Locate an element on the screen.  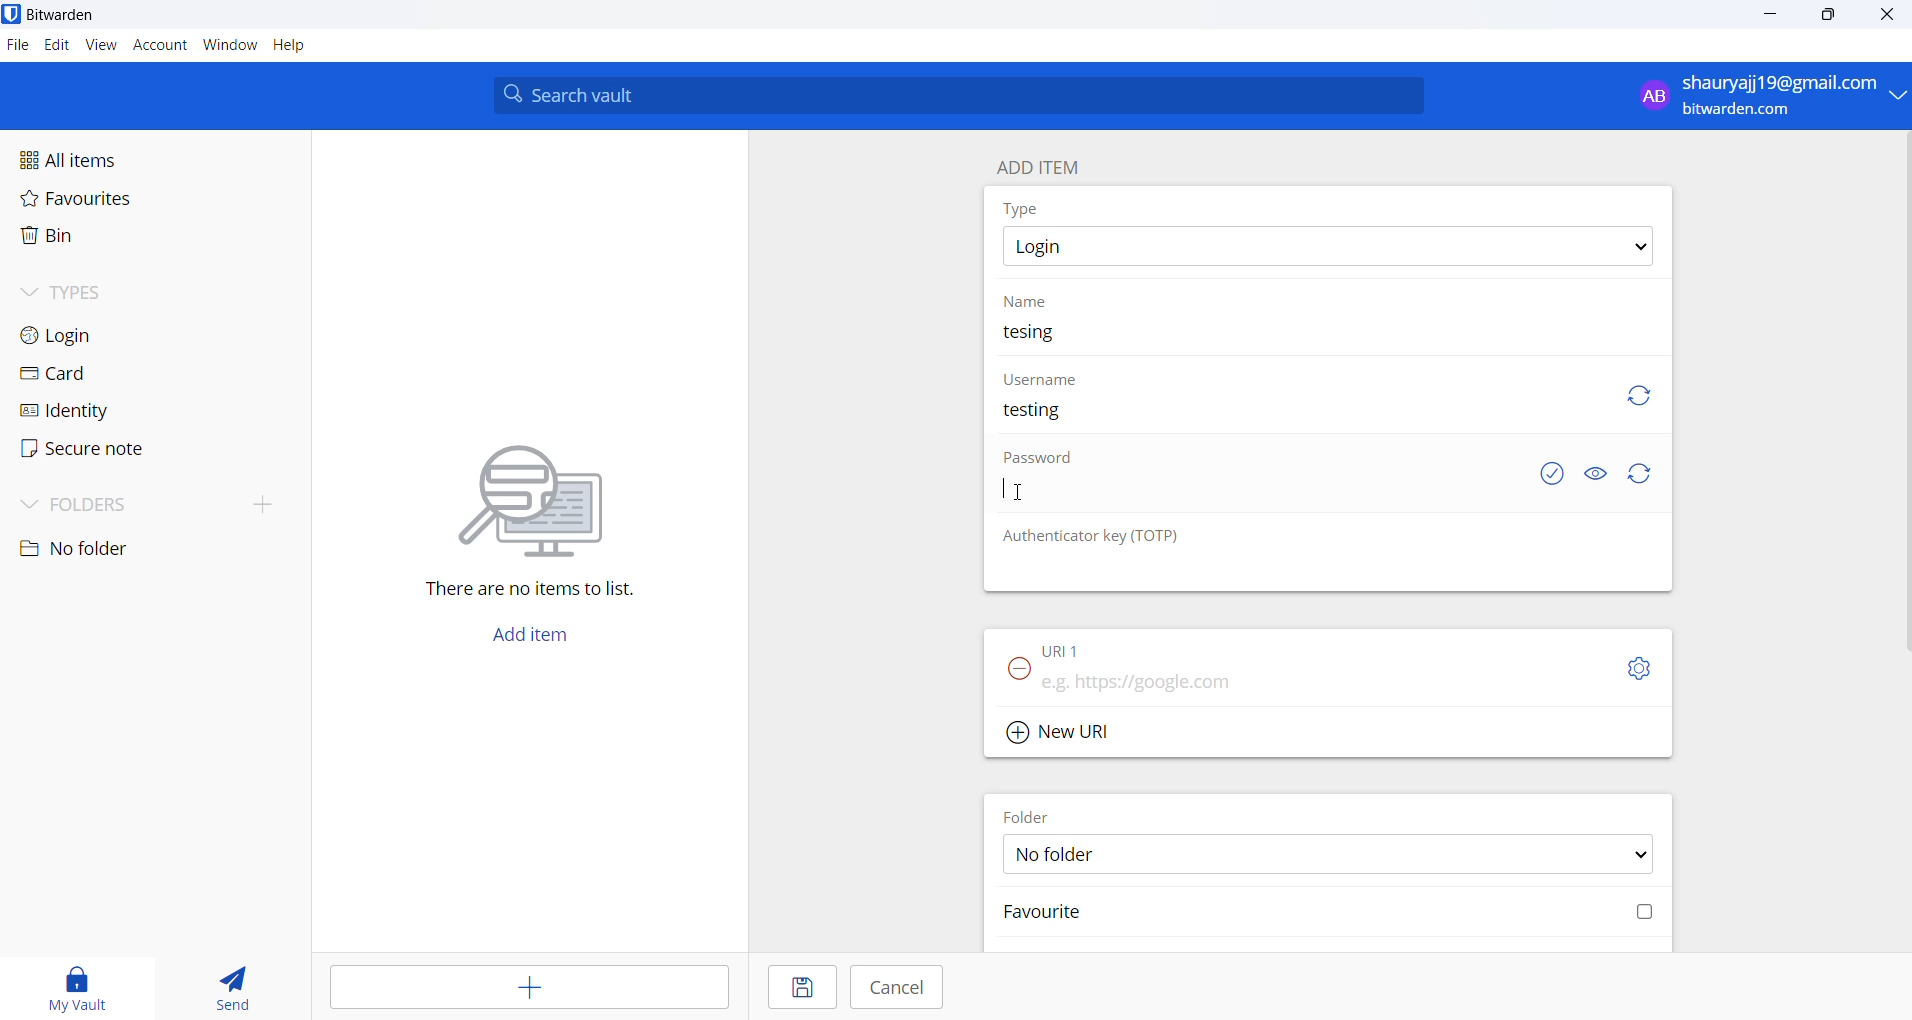
Username  is located at coordinates (1043, 379).